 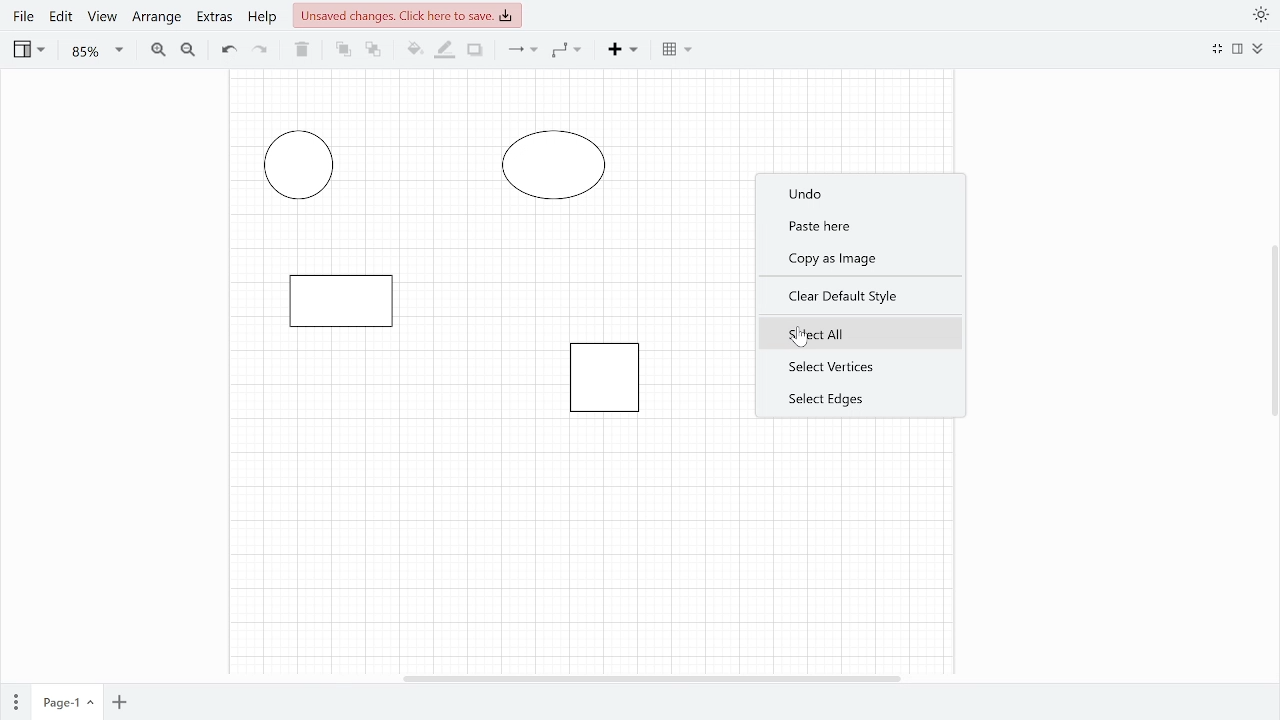 I want to click on Select edges, so click(x=859, y=400).